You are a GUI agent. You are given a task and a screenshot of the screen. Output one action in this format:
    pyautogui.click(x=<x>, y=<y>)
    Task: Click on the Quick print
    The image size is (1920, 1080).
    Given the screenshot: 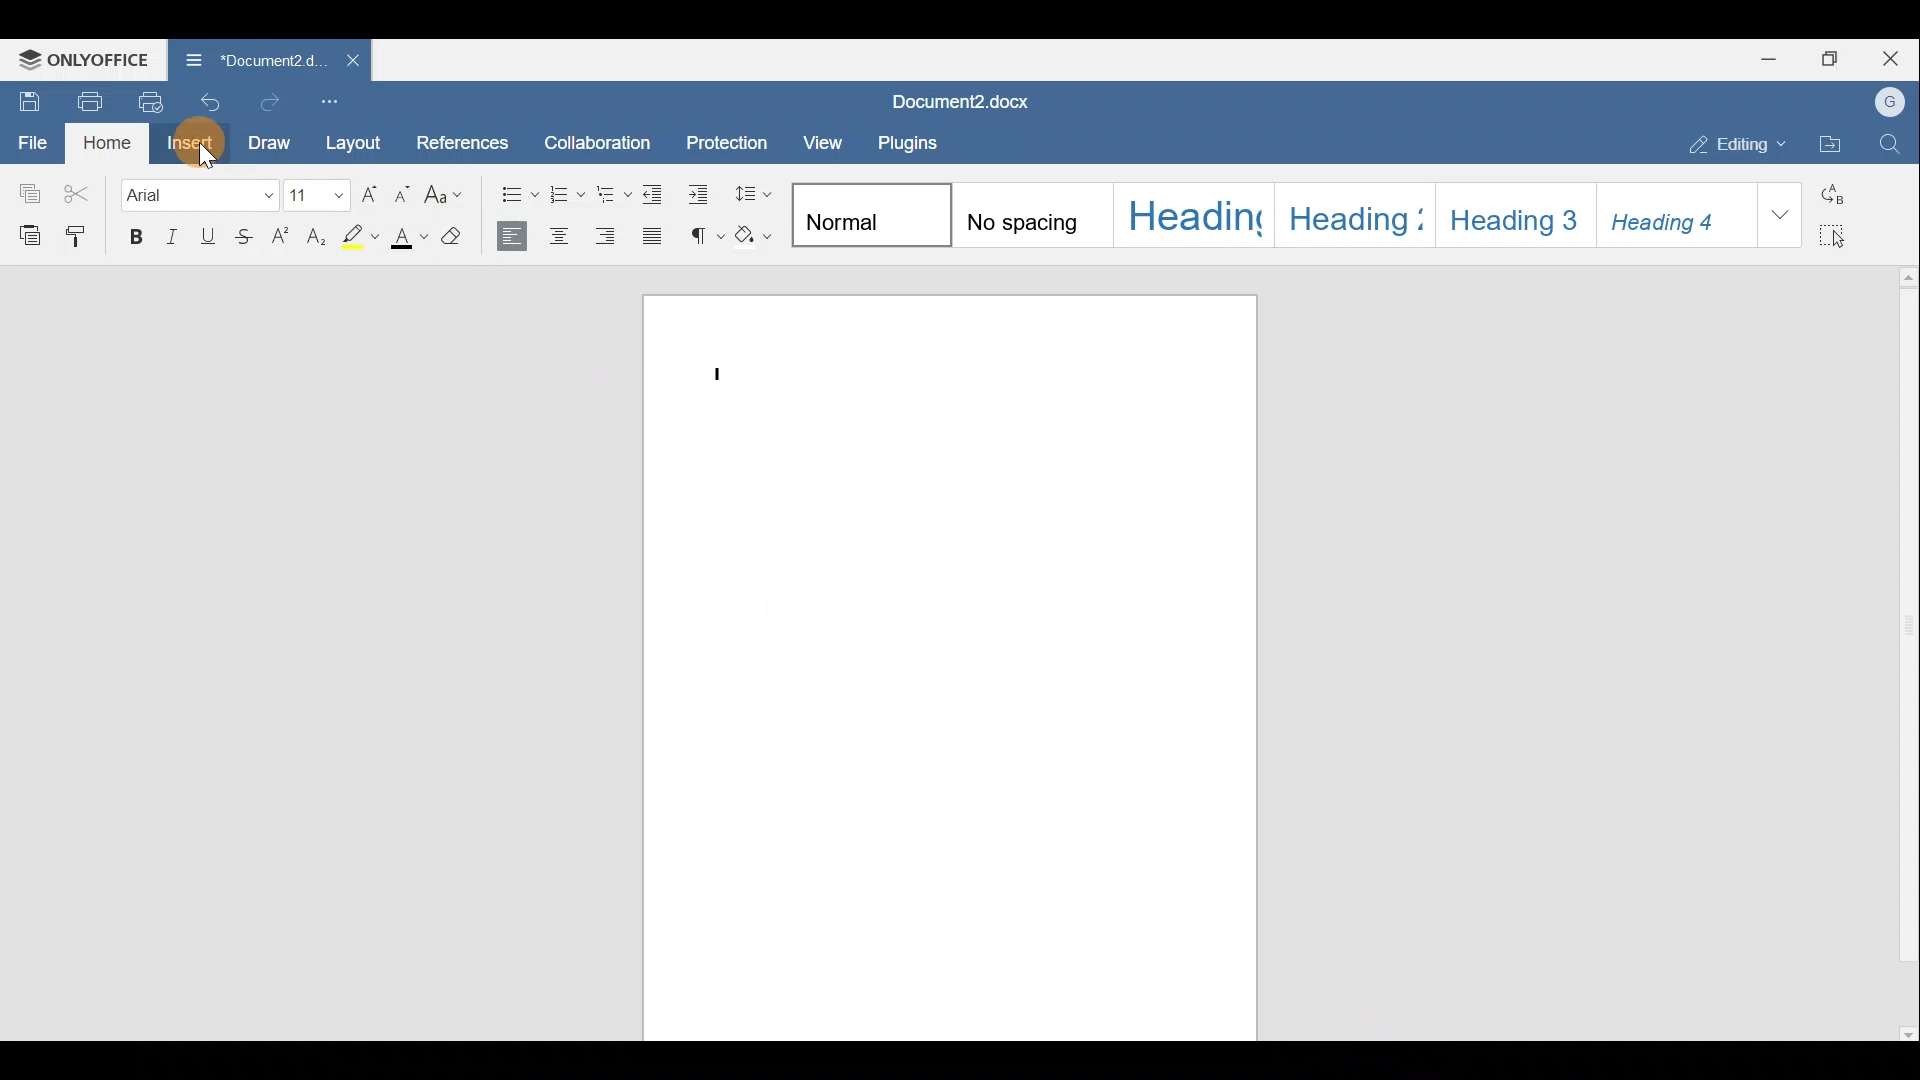 What is the action you would take?
    pyautogui.click(x=157, y=98)
    